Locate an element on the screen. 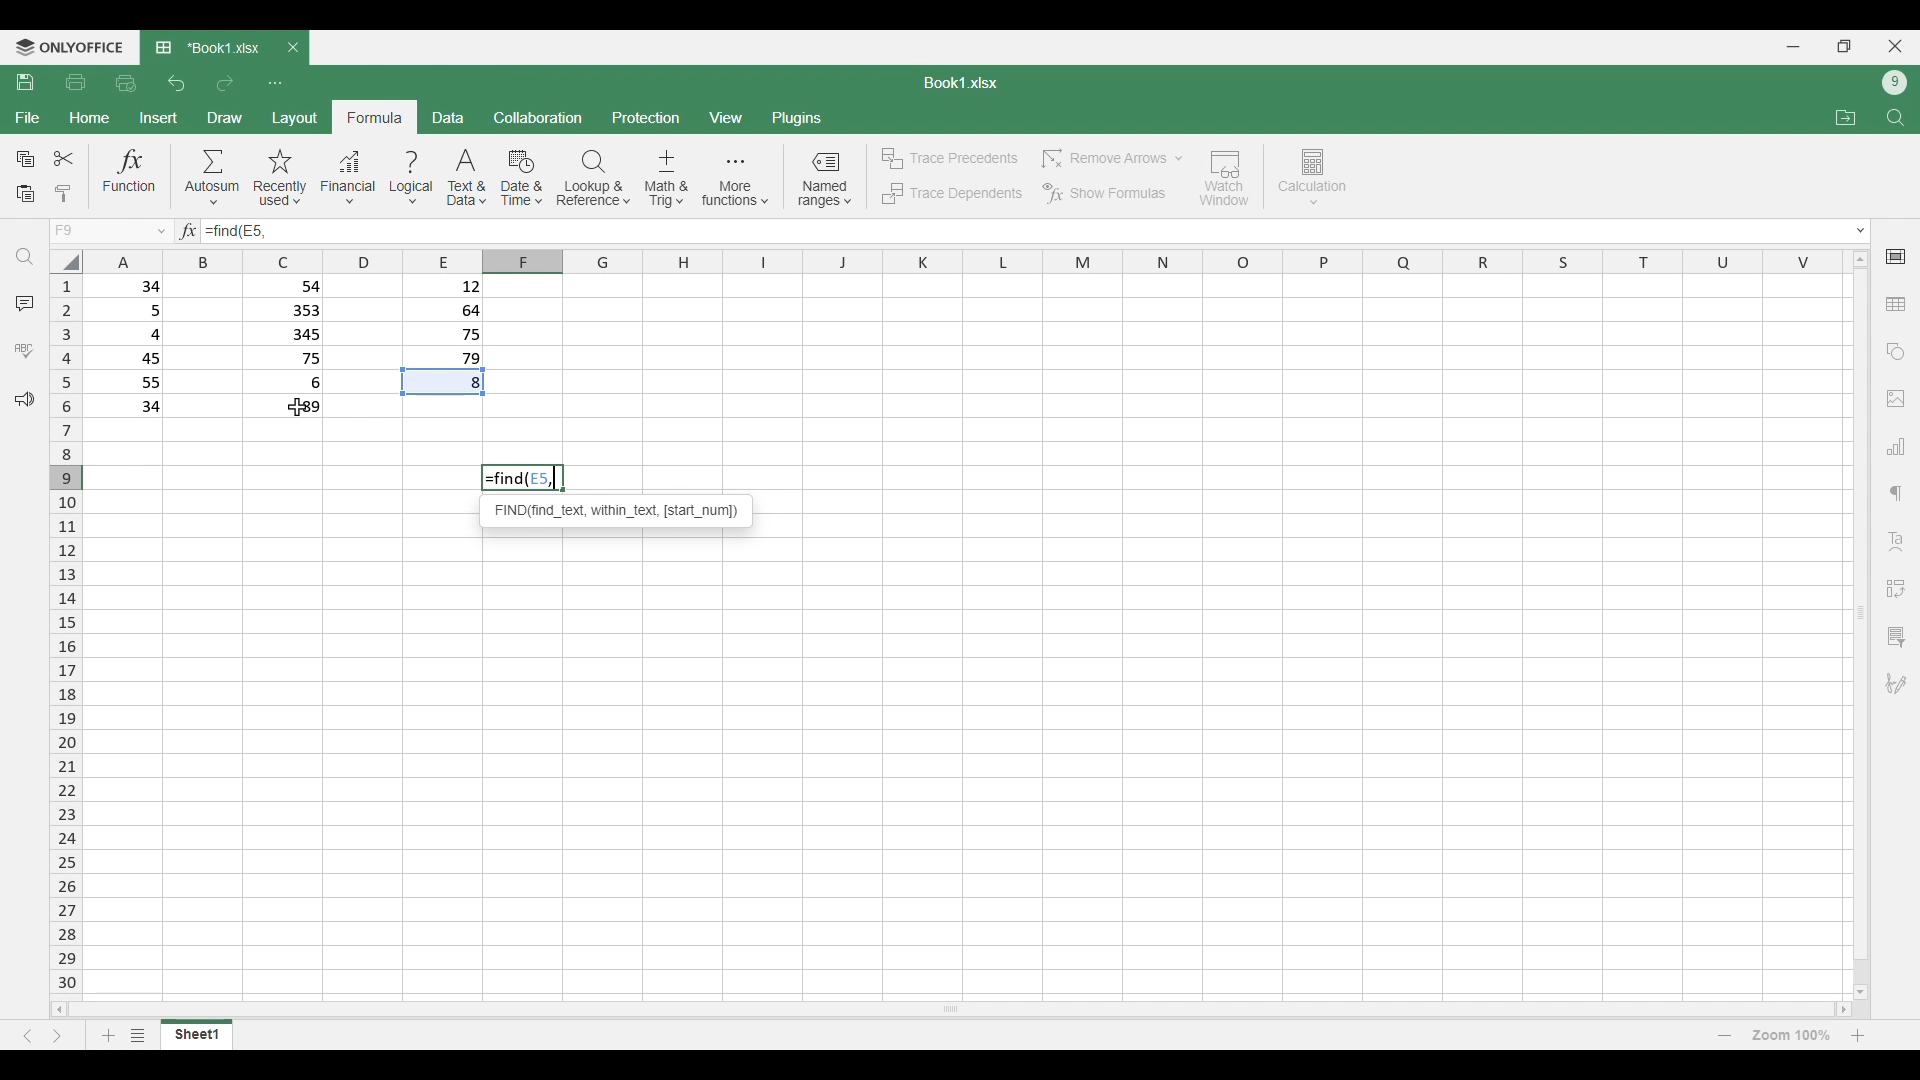 The height and width of the screenshot is (1080, 1920). Cell settings is located at coordinates (1896, 257).